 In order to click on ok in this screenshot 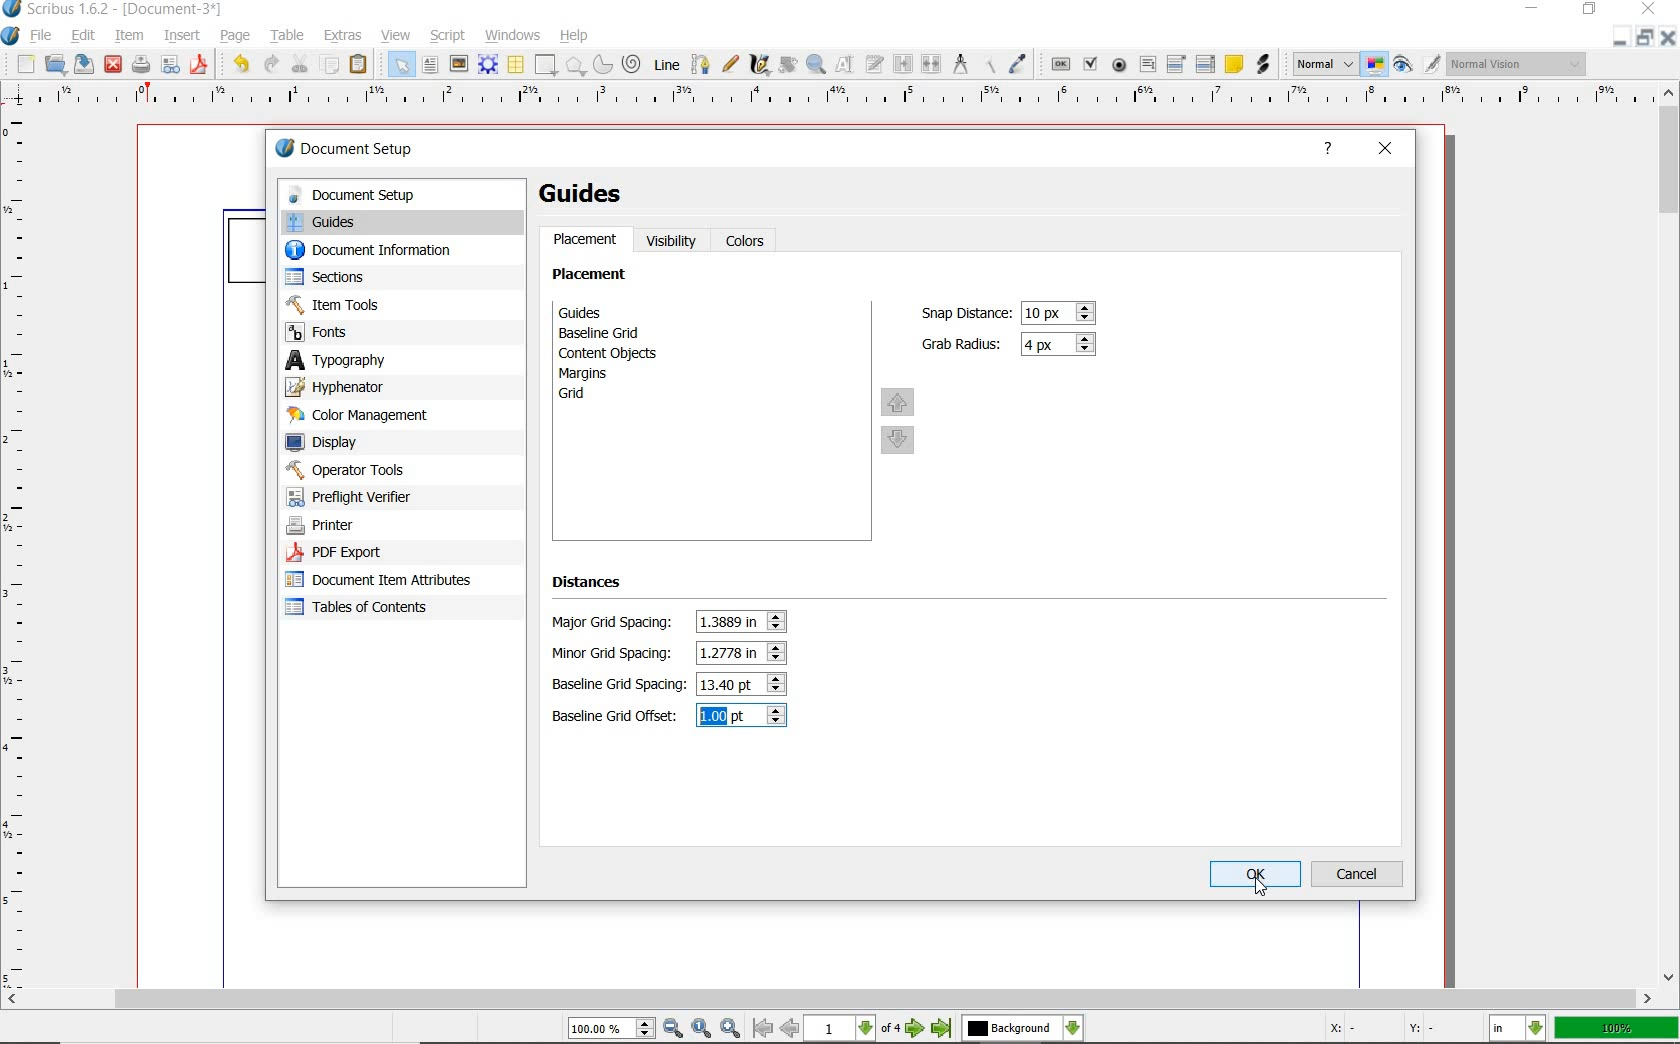, I will do `click(1255, 874)`.